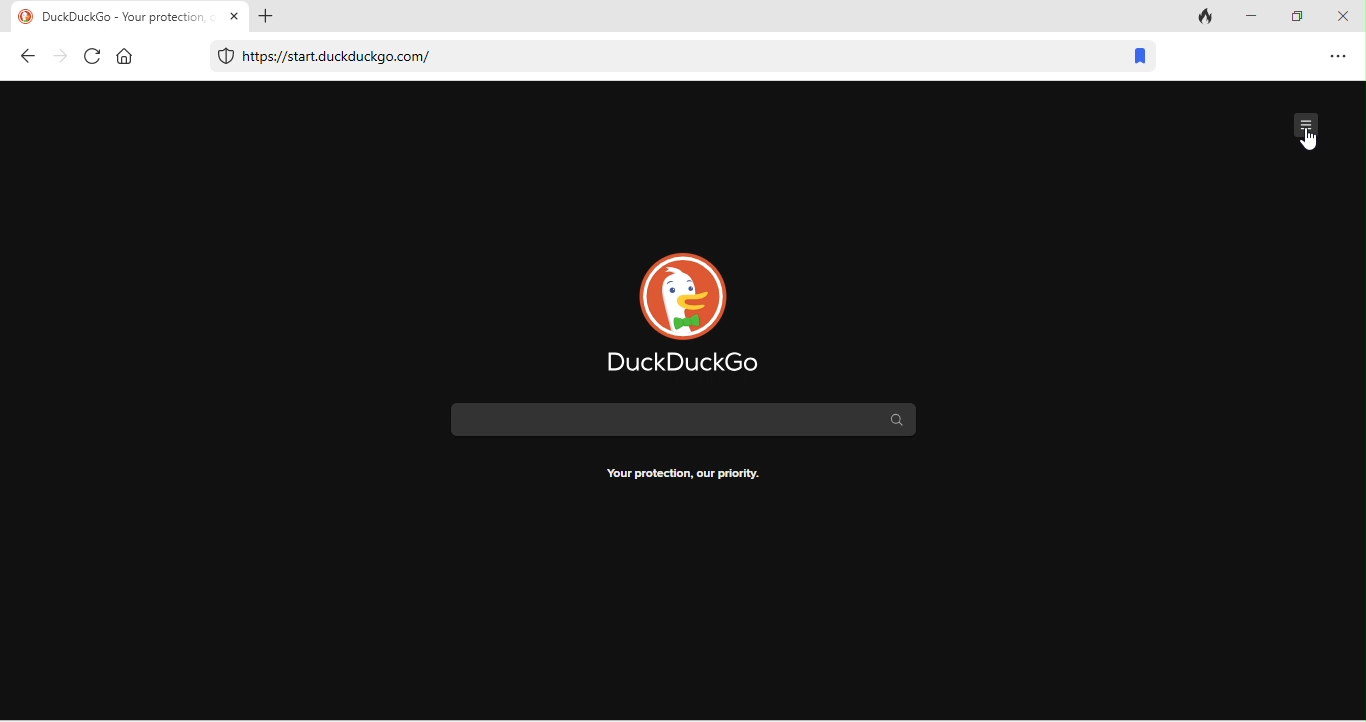  Describe the element at coordinates (684, 475) in the screenshot. I see `text` at that location.